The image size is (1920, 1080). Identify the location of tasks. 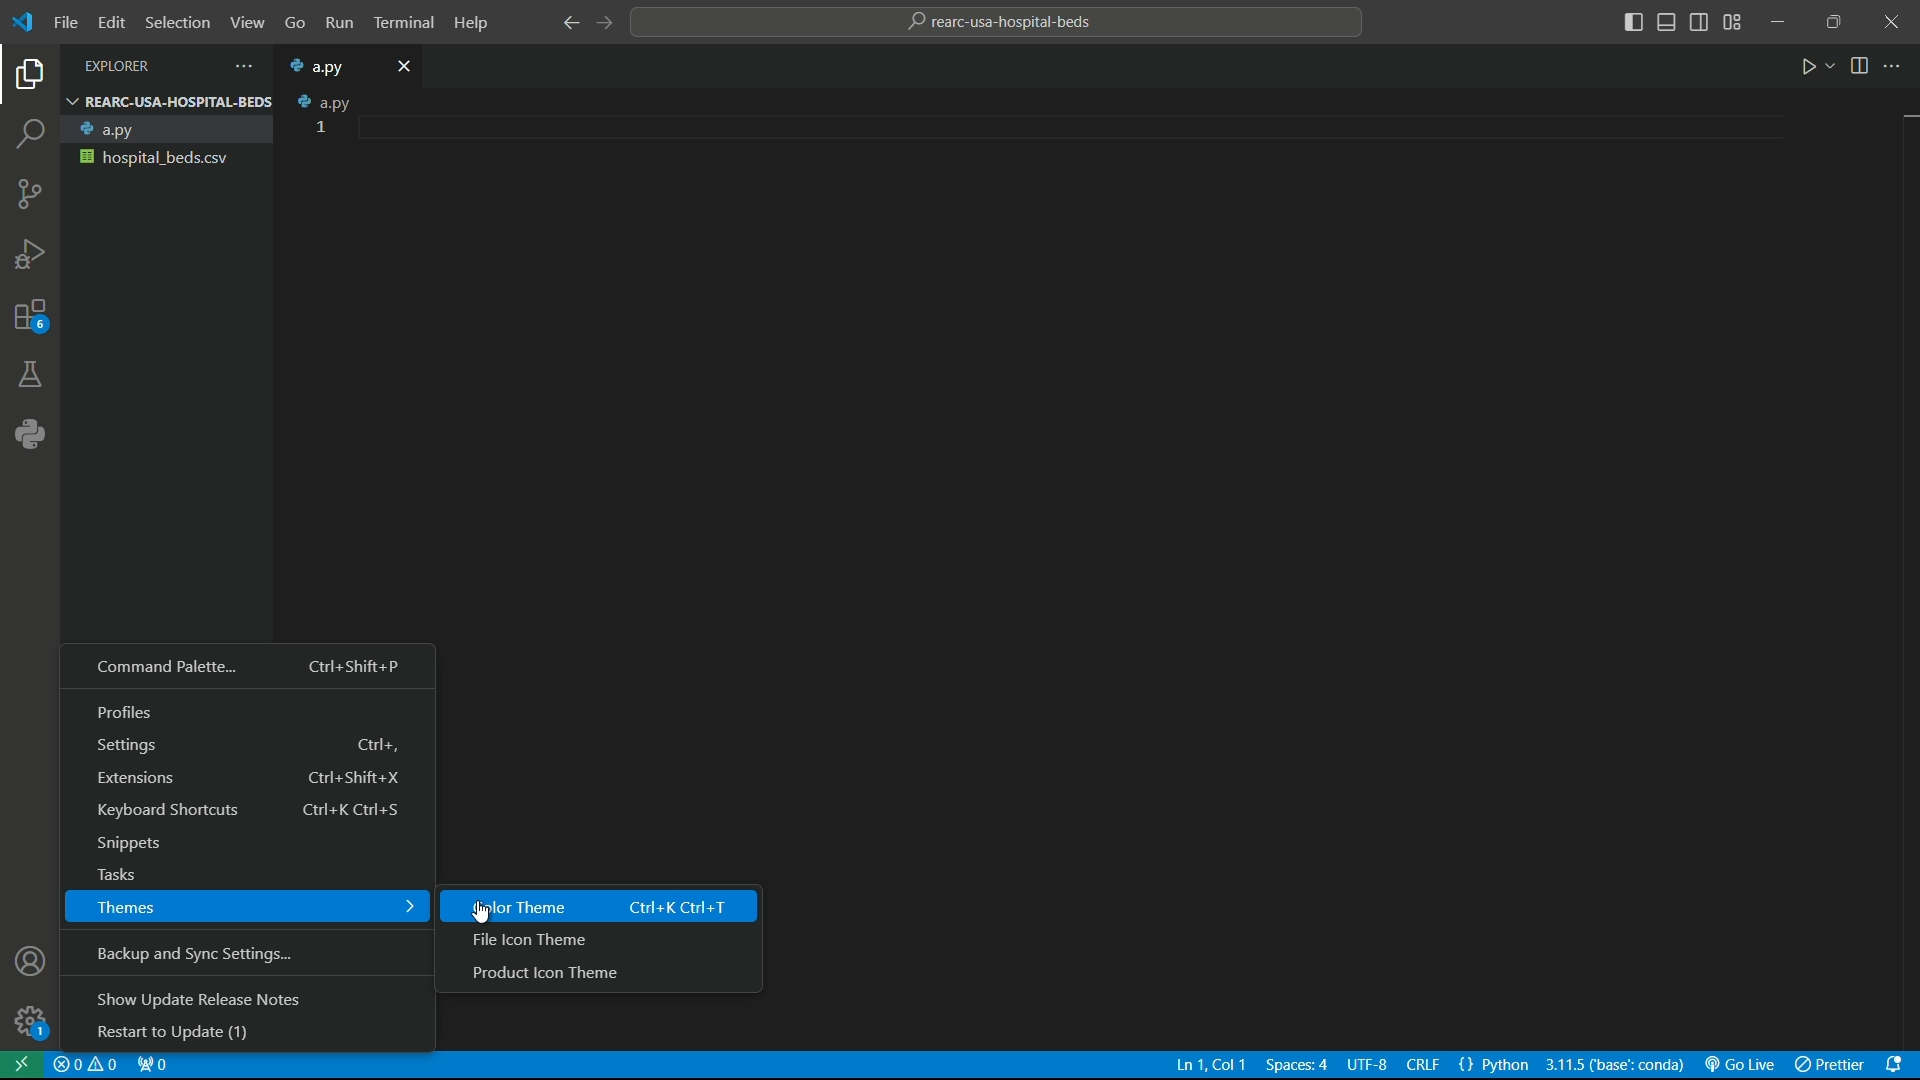
(244, 876).